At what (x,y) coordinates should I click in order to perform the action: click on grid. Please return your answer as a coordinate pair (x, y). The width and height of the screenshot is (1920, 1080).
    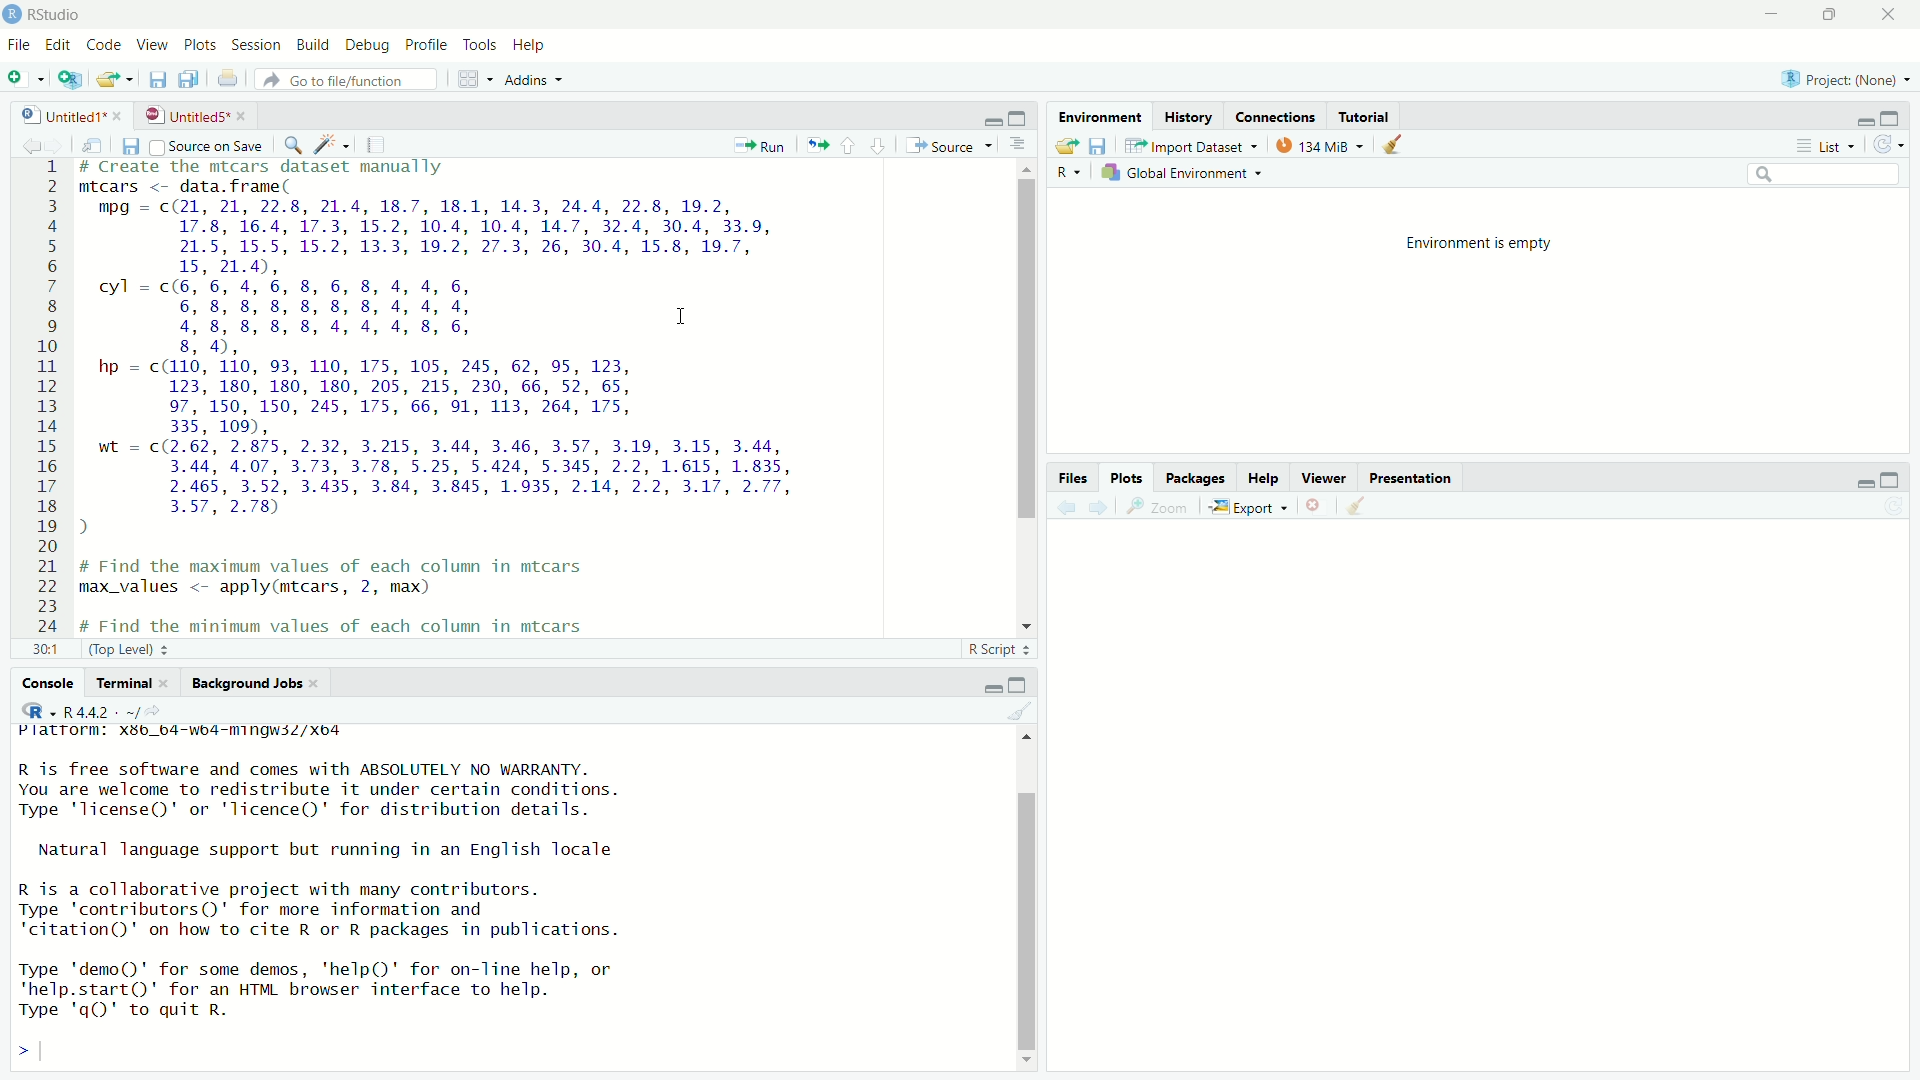
    Looking at the image, I should click on (462, 80).